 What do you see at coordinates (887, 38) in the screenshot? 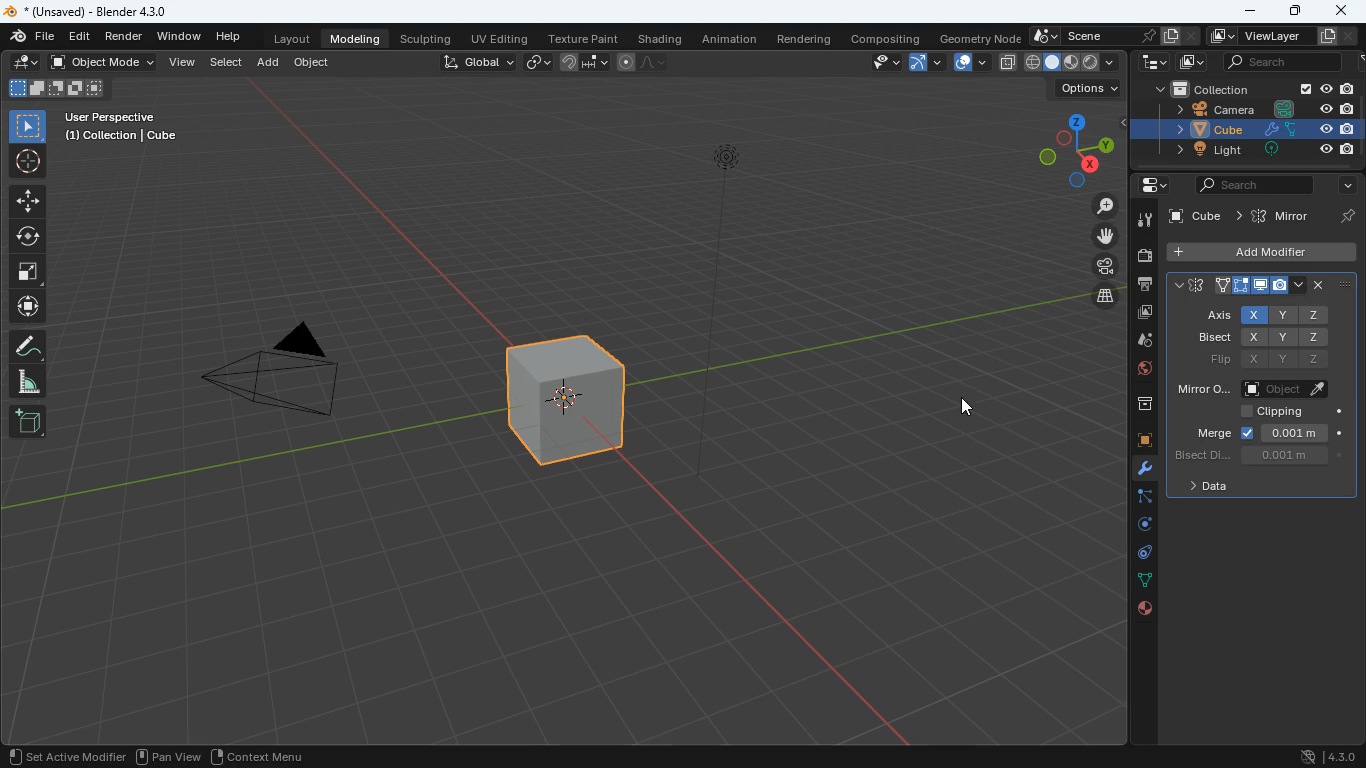
I see `compositing` at bounding box center [887, 38].